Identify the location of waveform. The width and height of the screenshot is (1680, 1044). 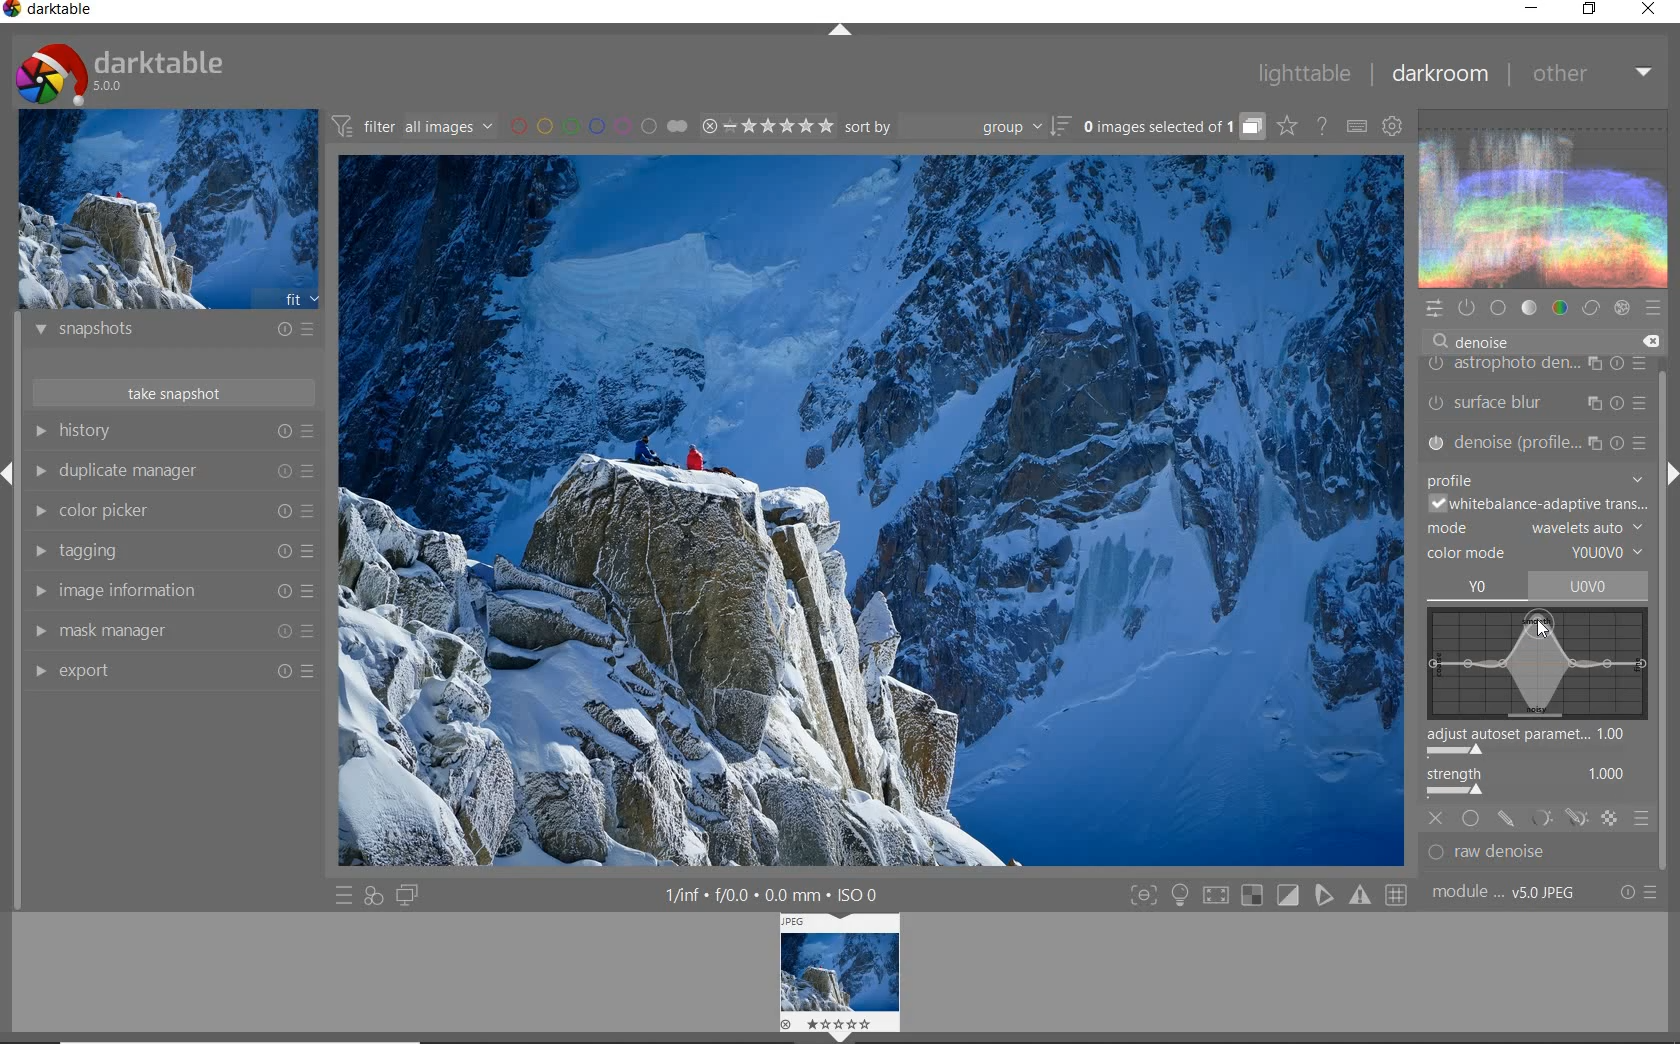
(1541, 197).